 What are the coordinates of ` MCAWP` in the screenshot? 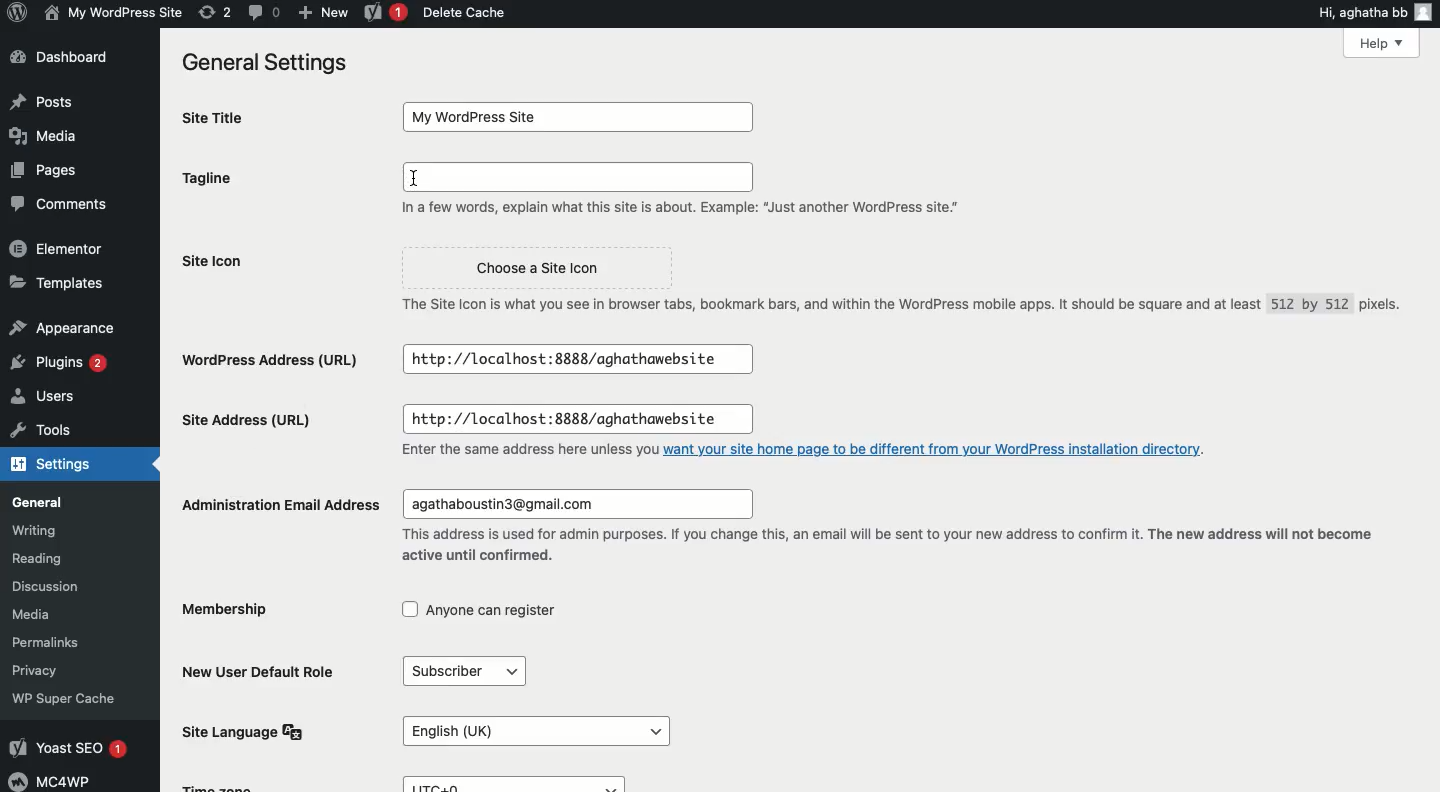 It's located at (56, 781).